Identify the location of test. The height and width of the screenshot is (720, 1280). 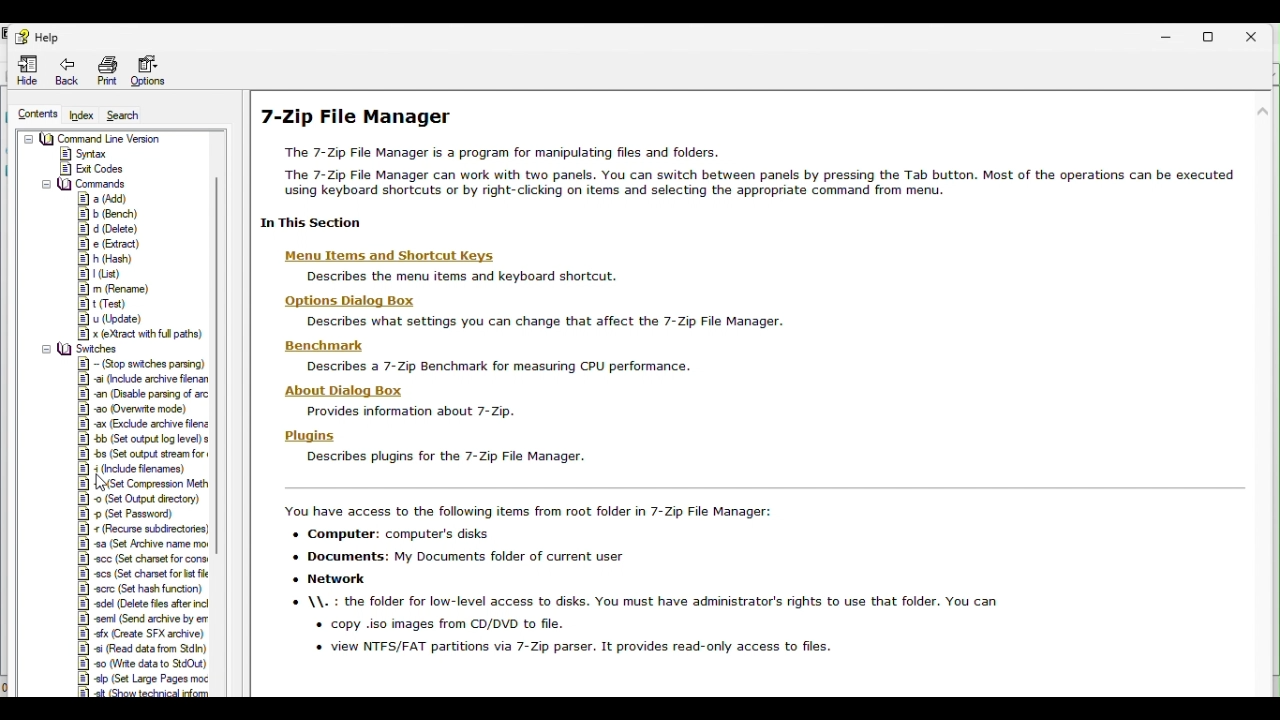
(100, 305).